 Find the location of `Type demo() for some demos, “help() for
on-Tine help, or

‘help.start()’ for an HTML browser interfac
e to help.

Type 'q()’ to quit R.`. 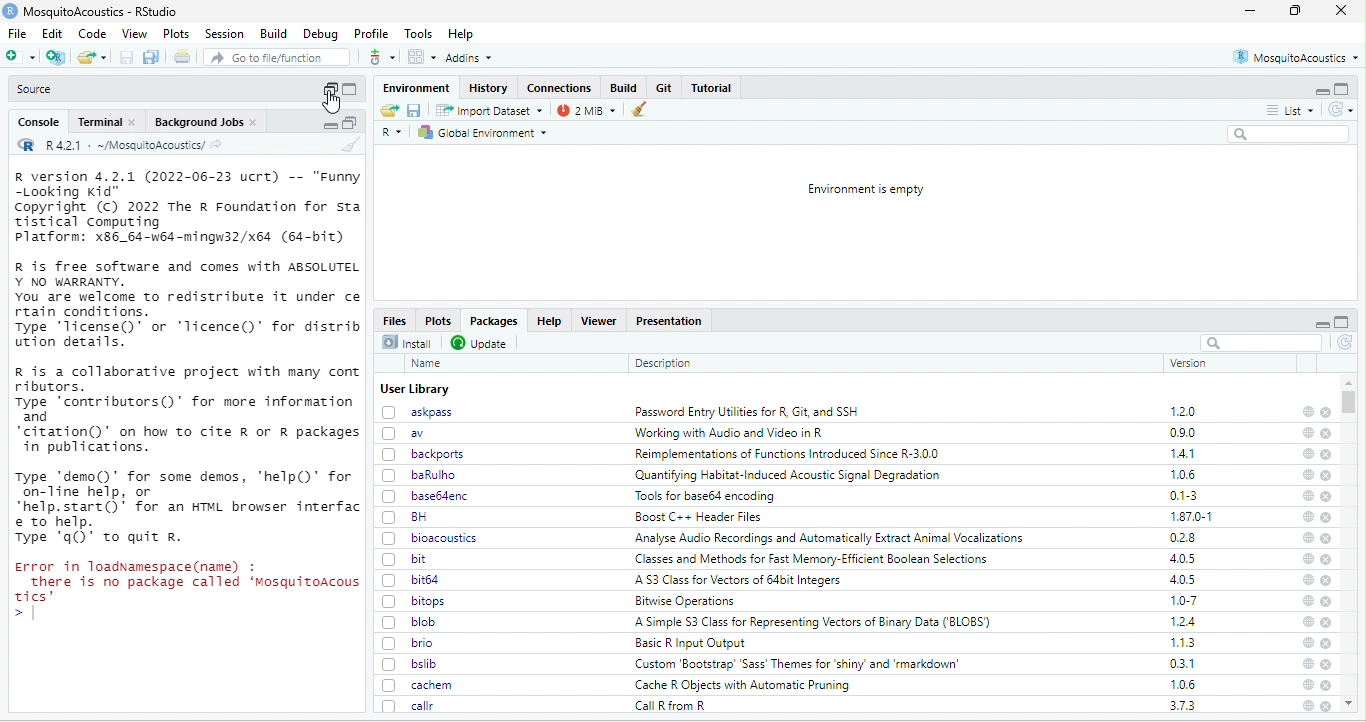

Type demo() for some demos, “help() for
on-Tine help, or

‘help.start()’ for an HTML browser interfac
e to help.

Type 'q()’ to quit R. is located at coordinates (190, 508).